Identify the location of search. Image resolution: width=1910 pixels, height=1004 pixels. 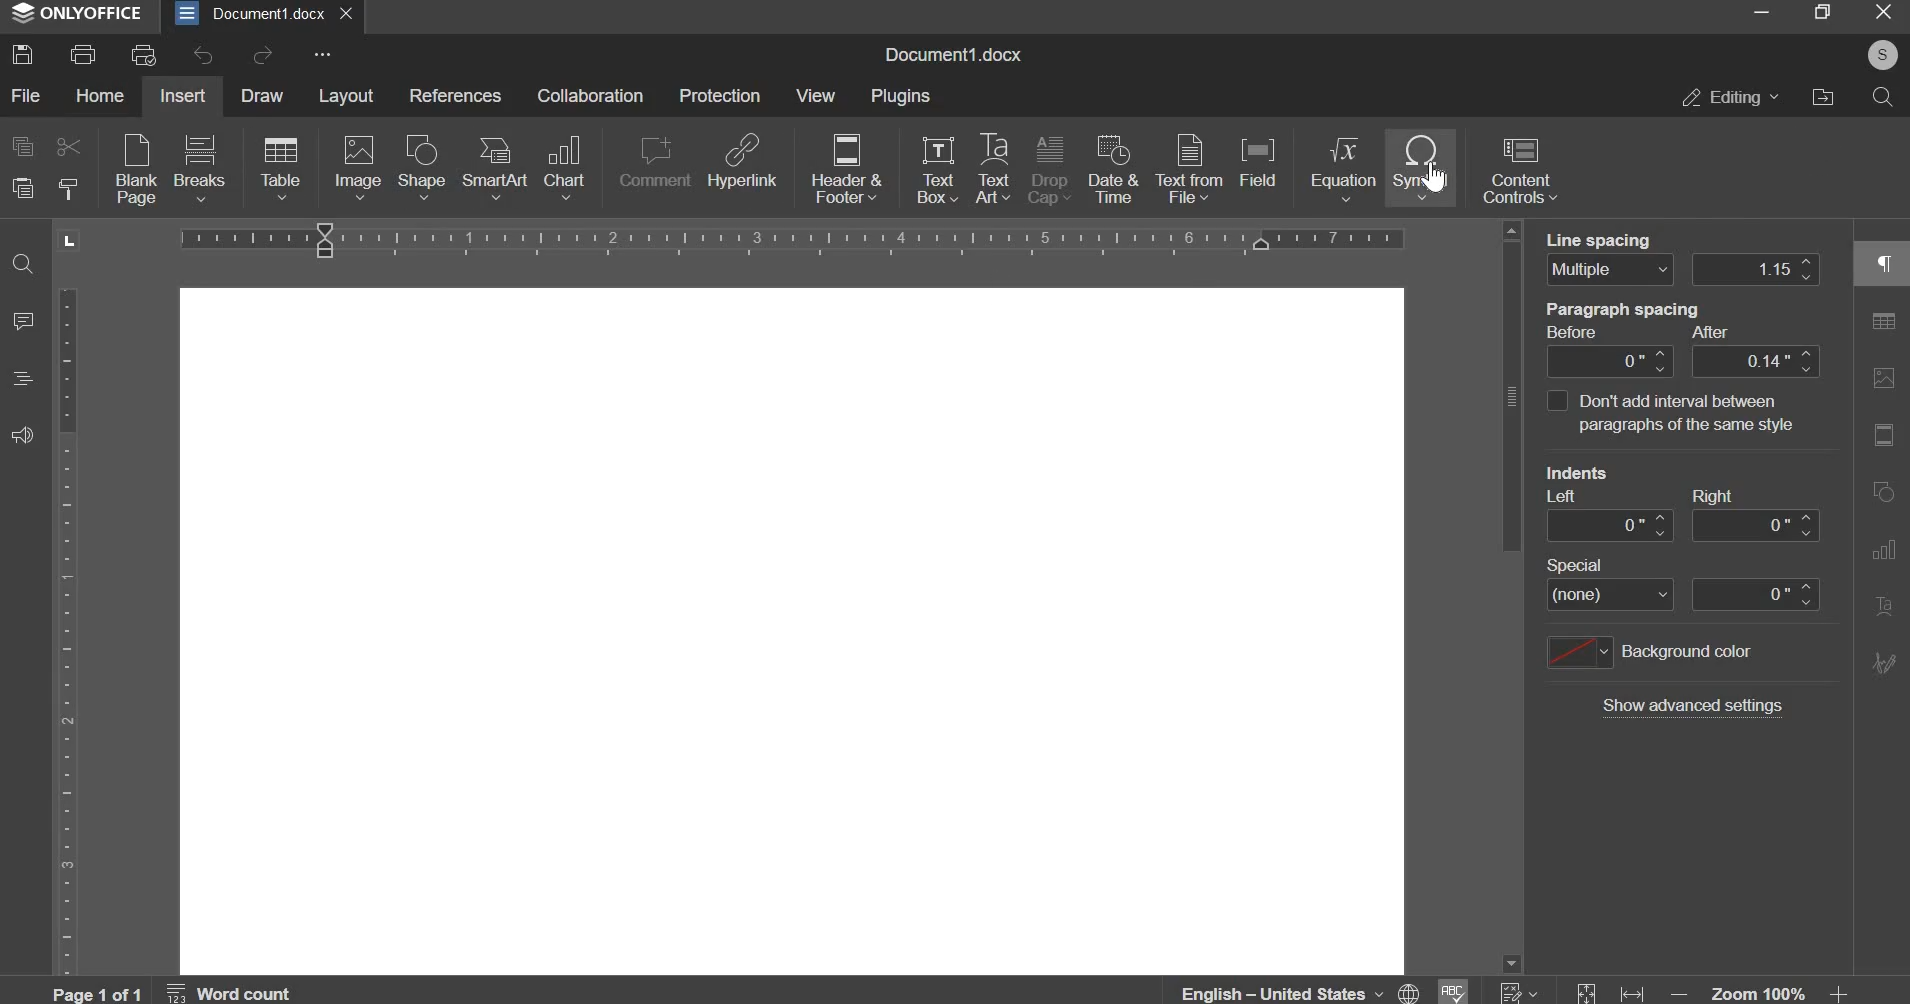
(1884, 97).